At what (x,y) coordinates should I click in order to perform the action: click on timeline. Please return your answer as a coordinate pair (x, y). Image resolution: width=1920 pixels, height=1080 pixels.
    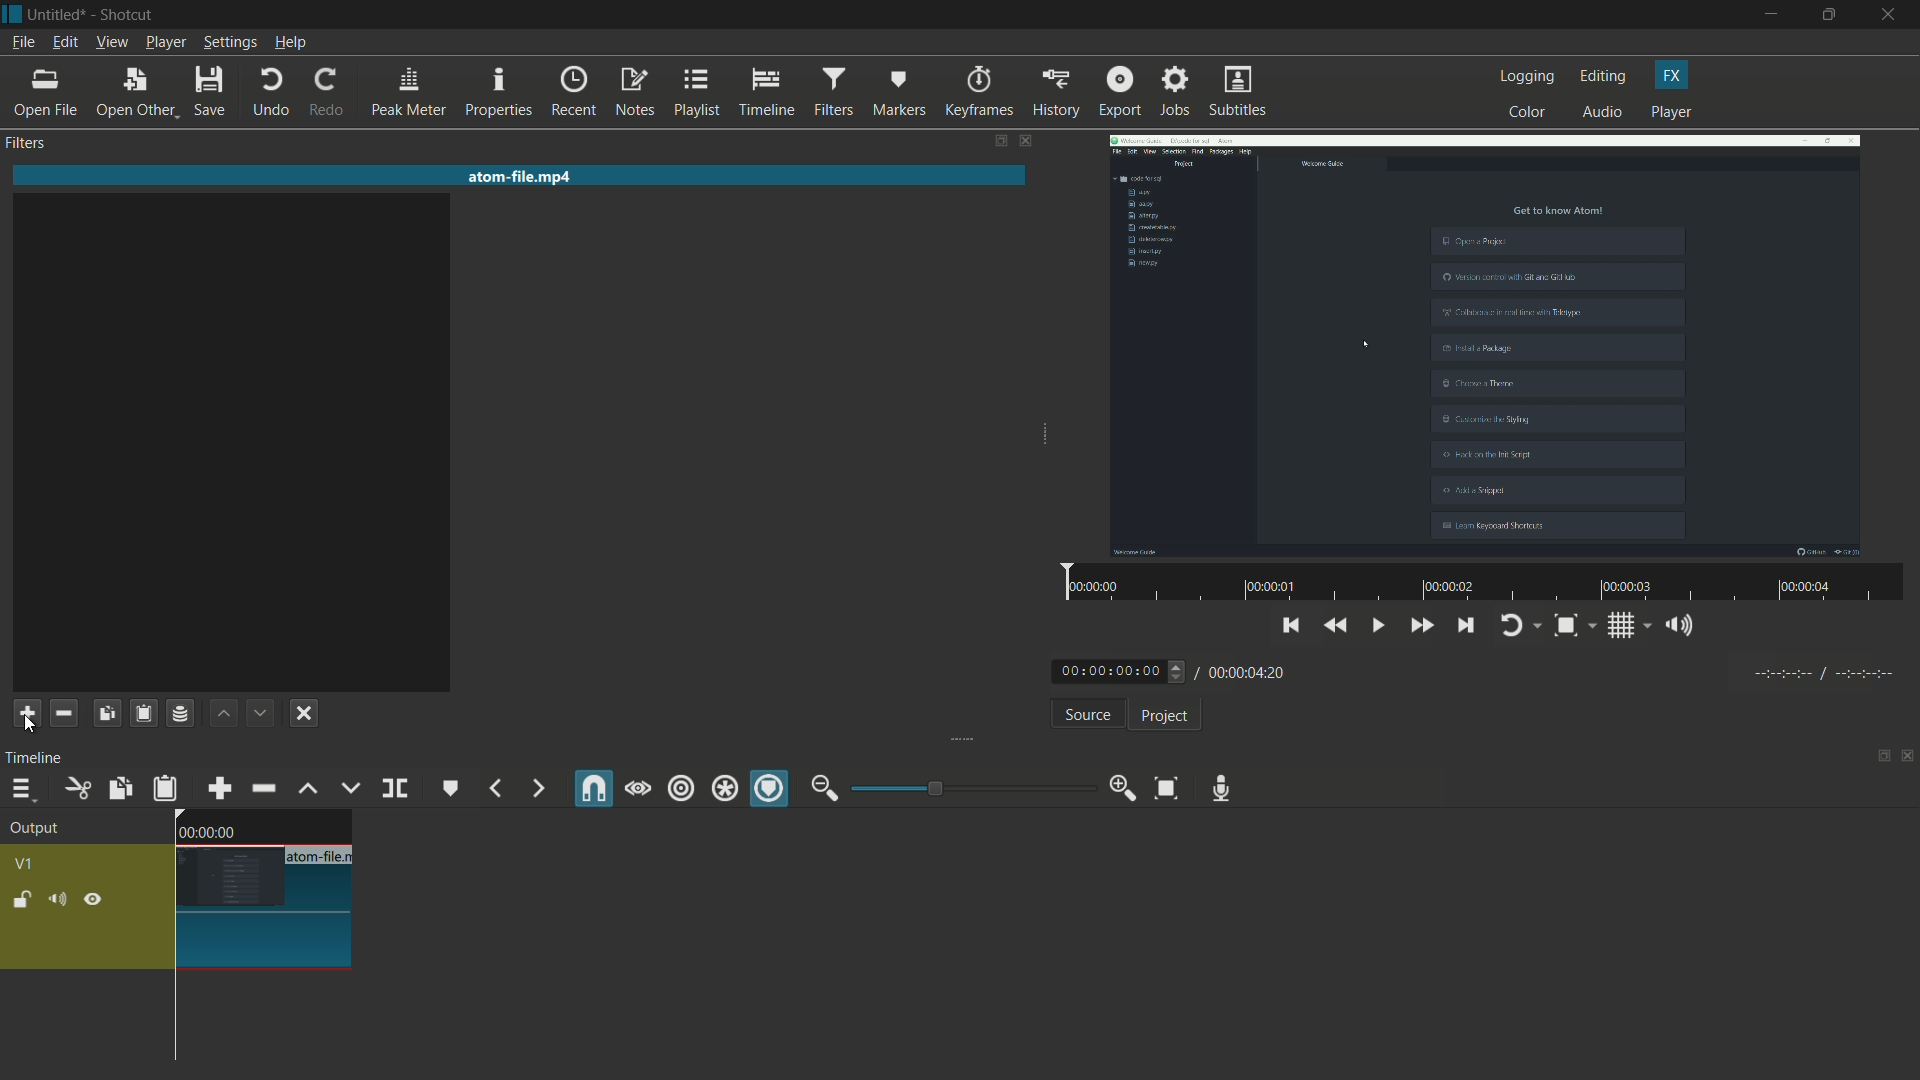
    Looking at the image, I should click on (768, 93).